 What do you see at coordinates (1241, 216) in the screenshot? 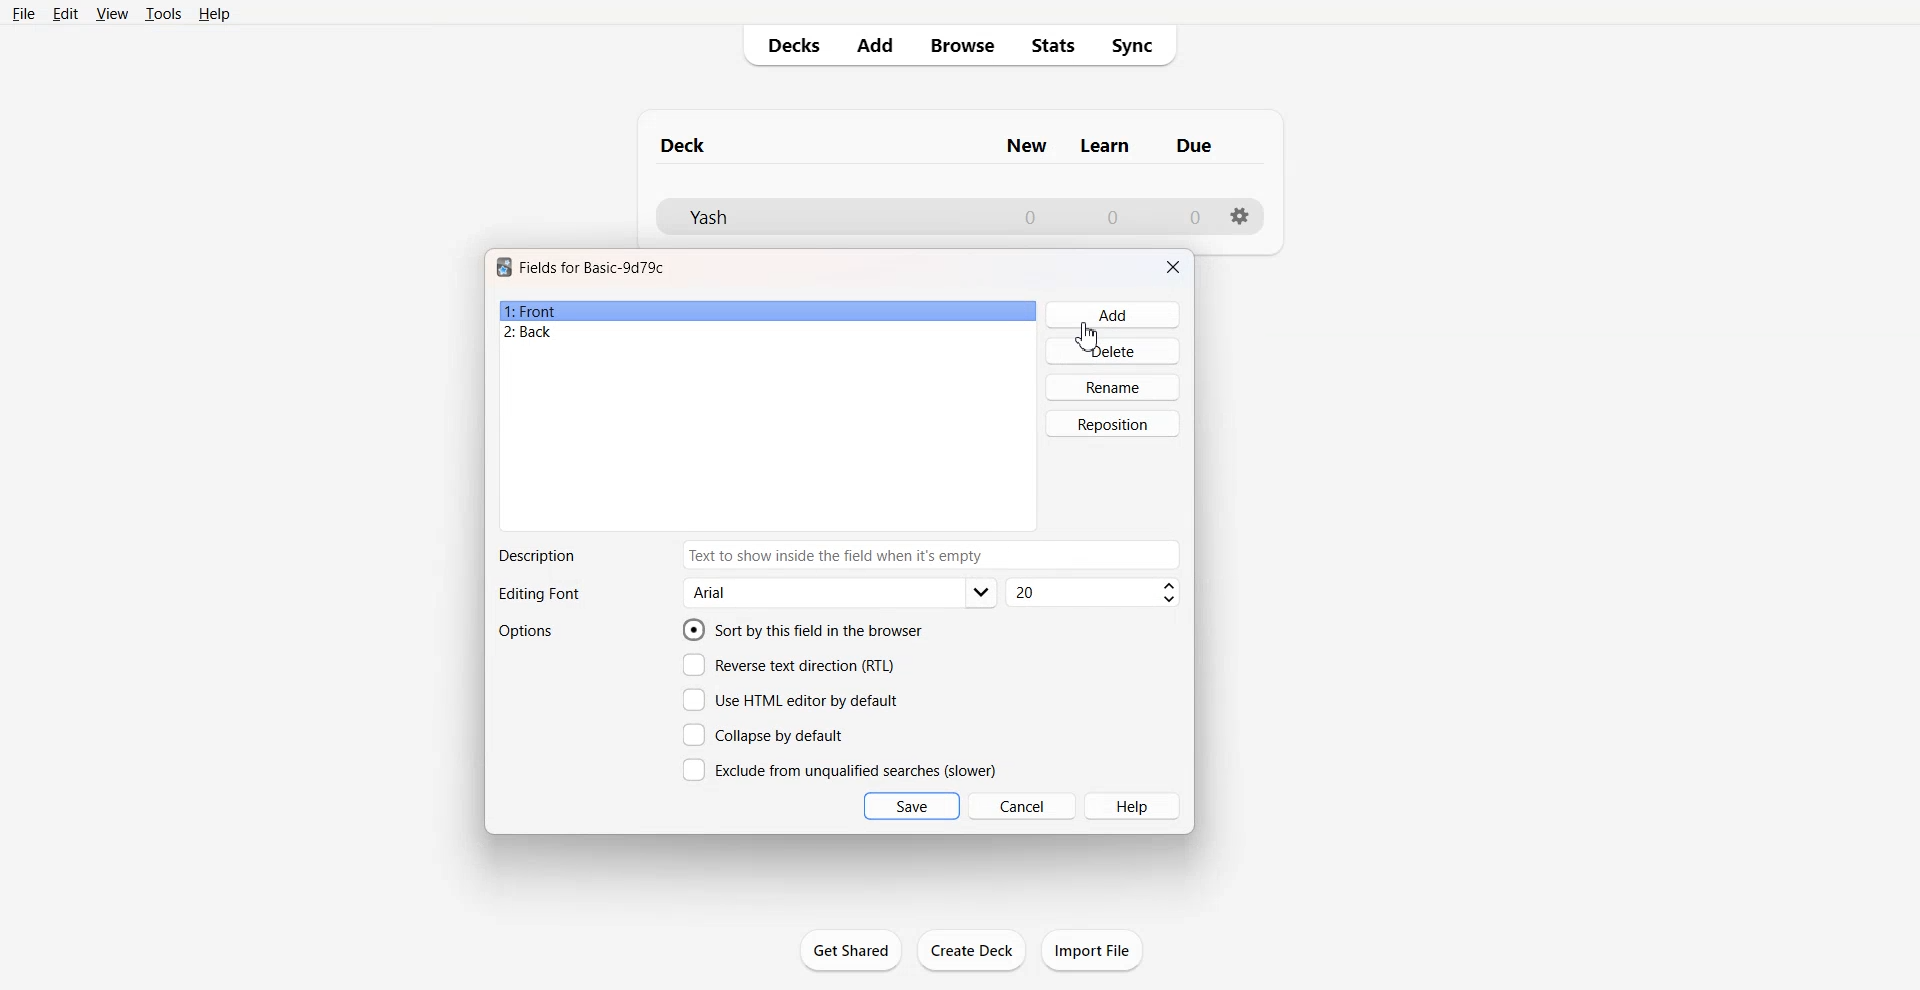
I see `Settings` at bounding box center [1241, 216].